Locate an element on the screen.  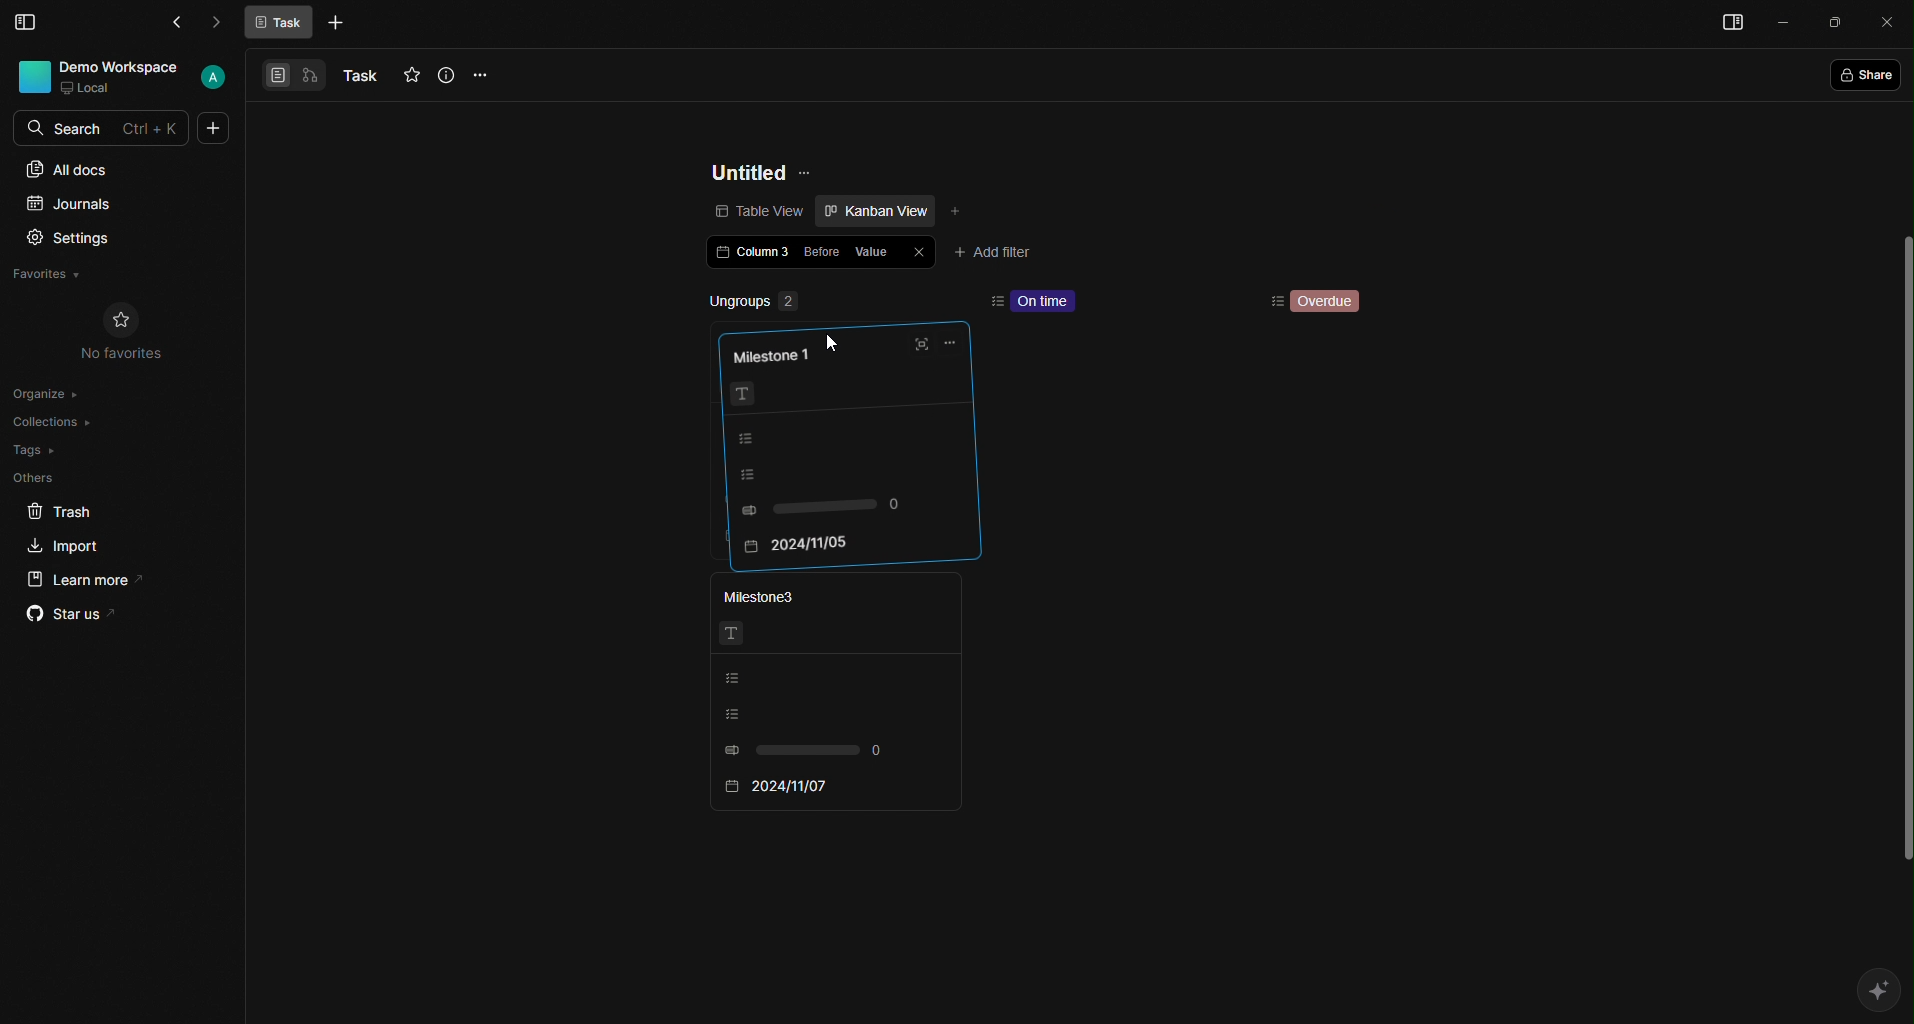
Close is located at coordinates (1890, 20).